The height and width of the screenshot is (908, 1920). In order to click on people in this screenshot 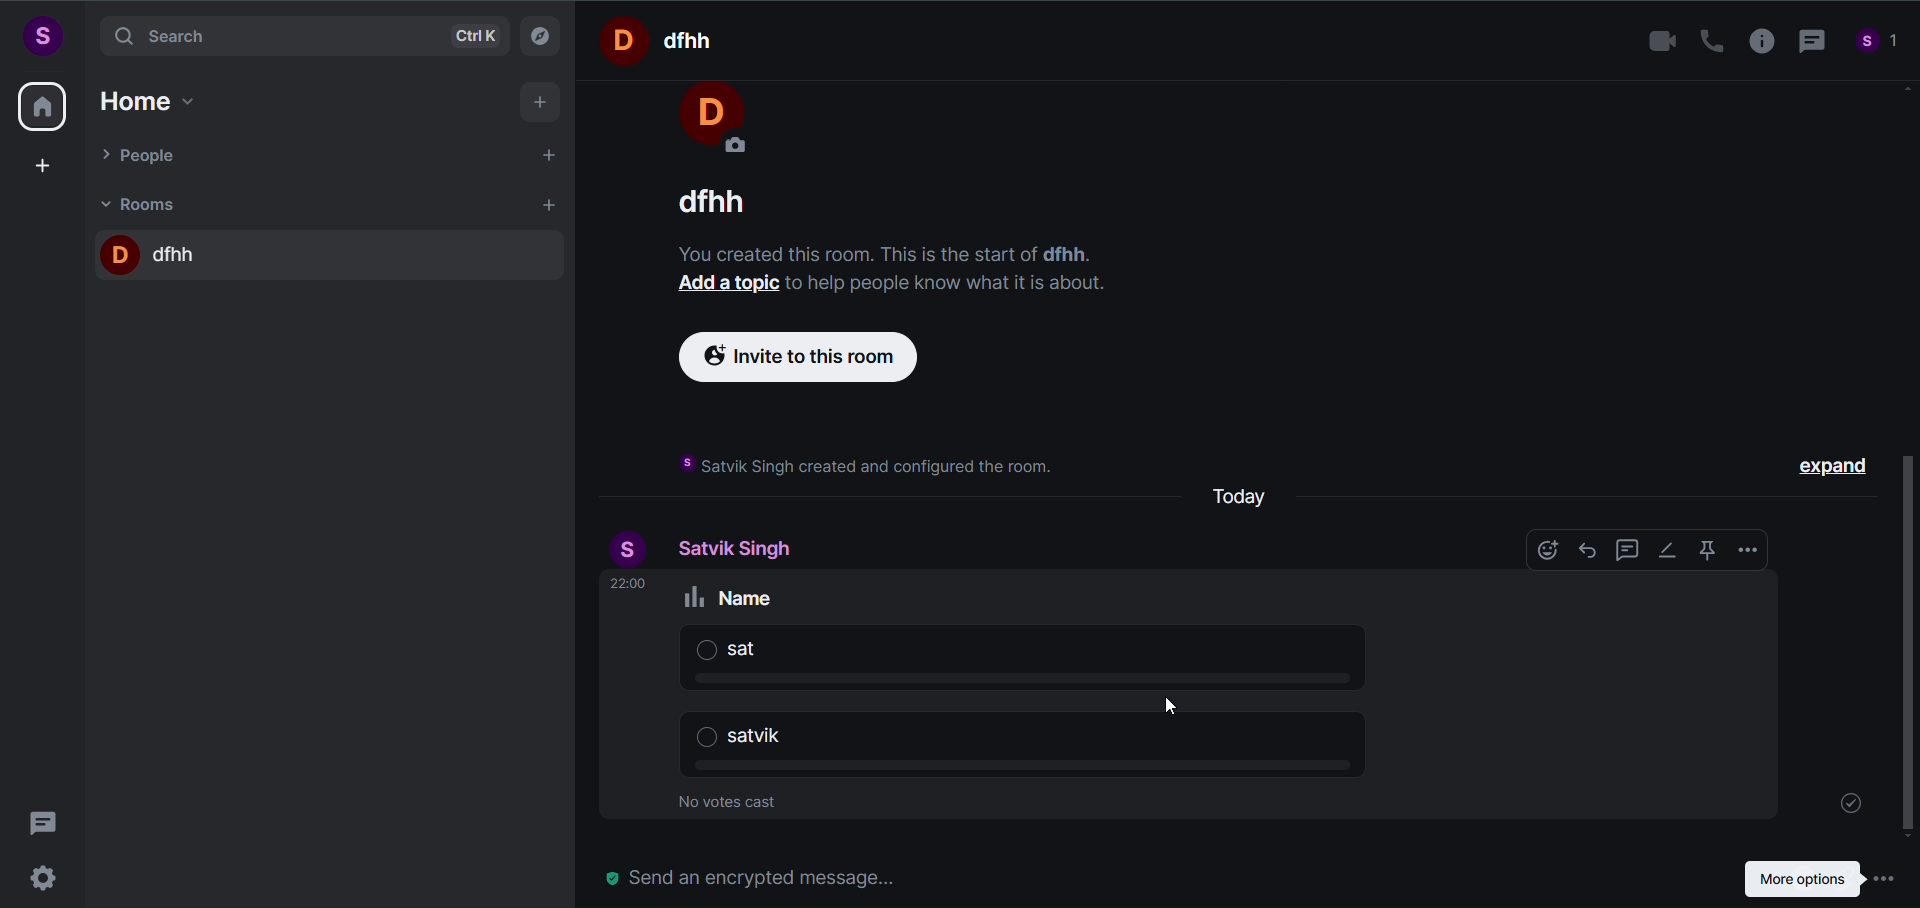, I will do `click(1878, 44)`.